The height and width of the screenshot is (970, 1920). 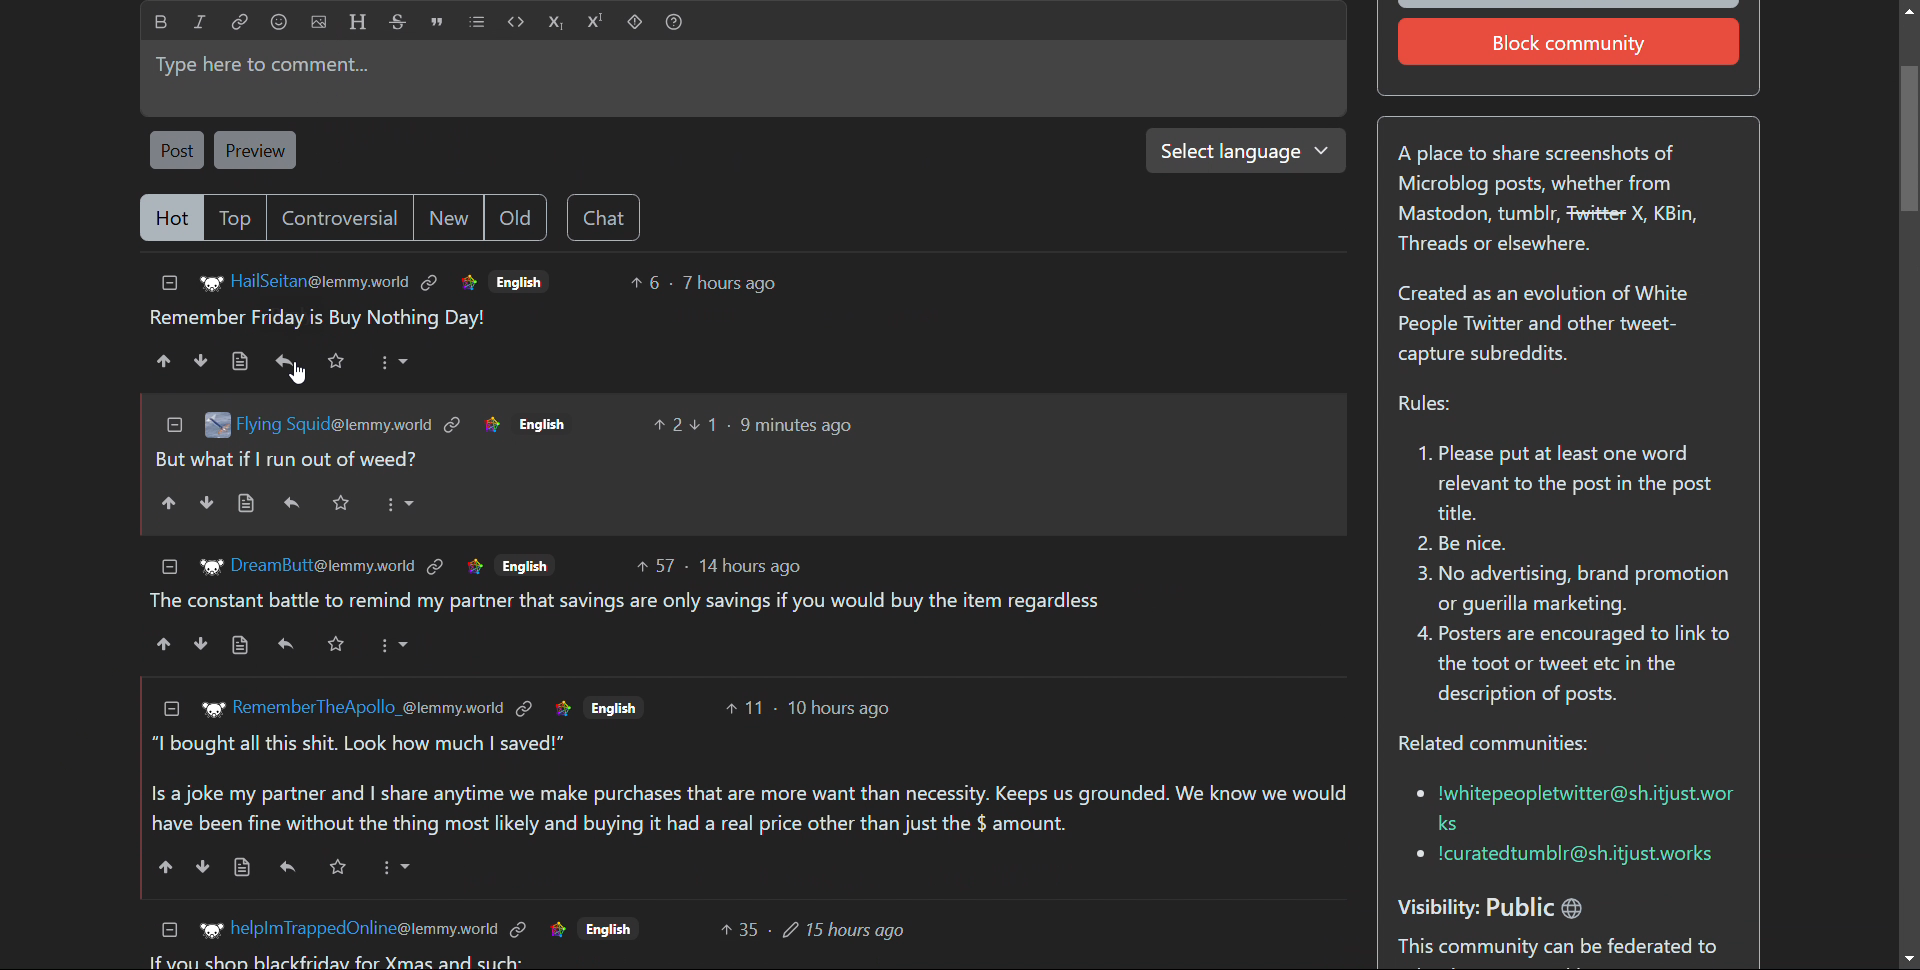 I want to click on top, so click(x=238, y=218).